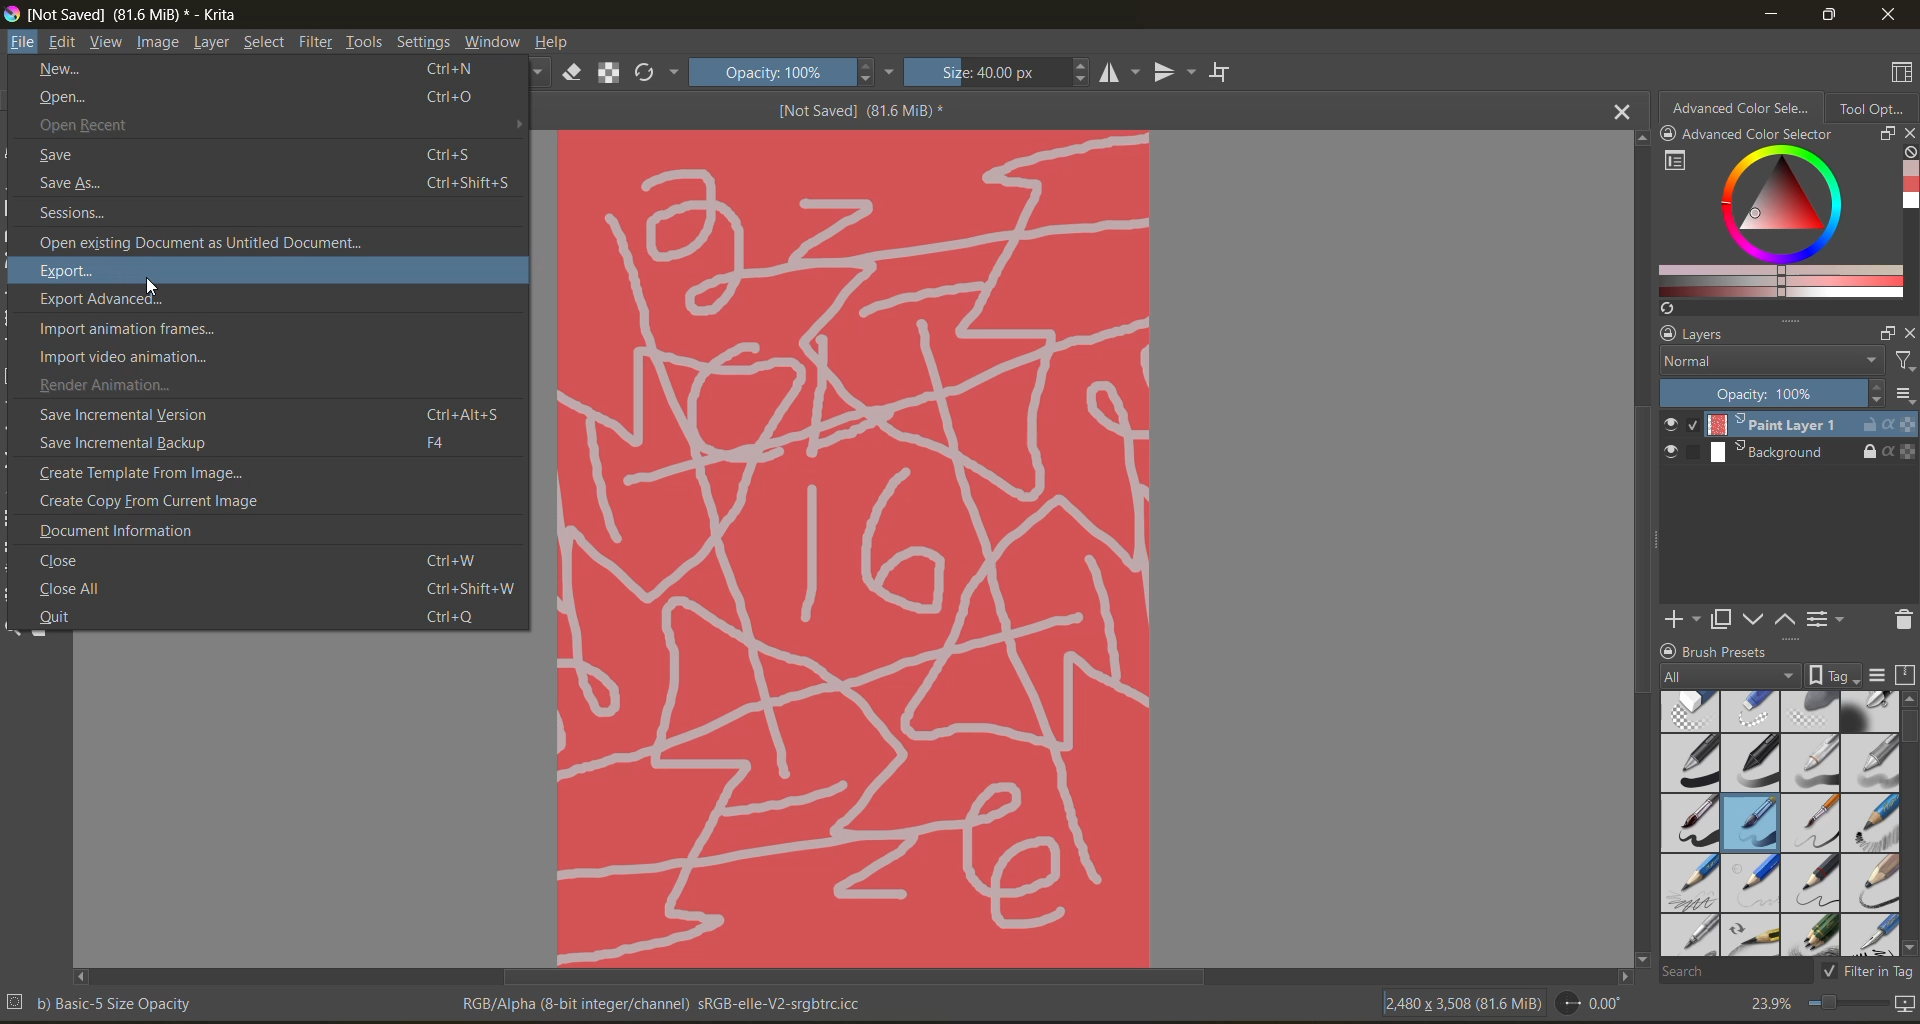 This screenshot has width=1920, height=1024. Describe the element at coordinates (1908, 676) in the screenshot. I see `storage resources` at that location.